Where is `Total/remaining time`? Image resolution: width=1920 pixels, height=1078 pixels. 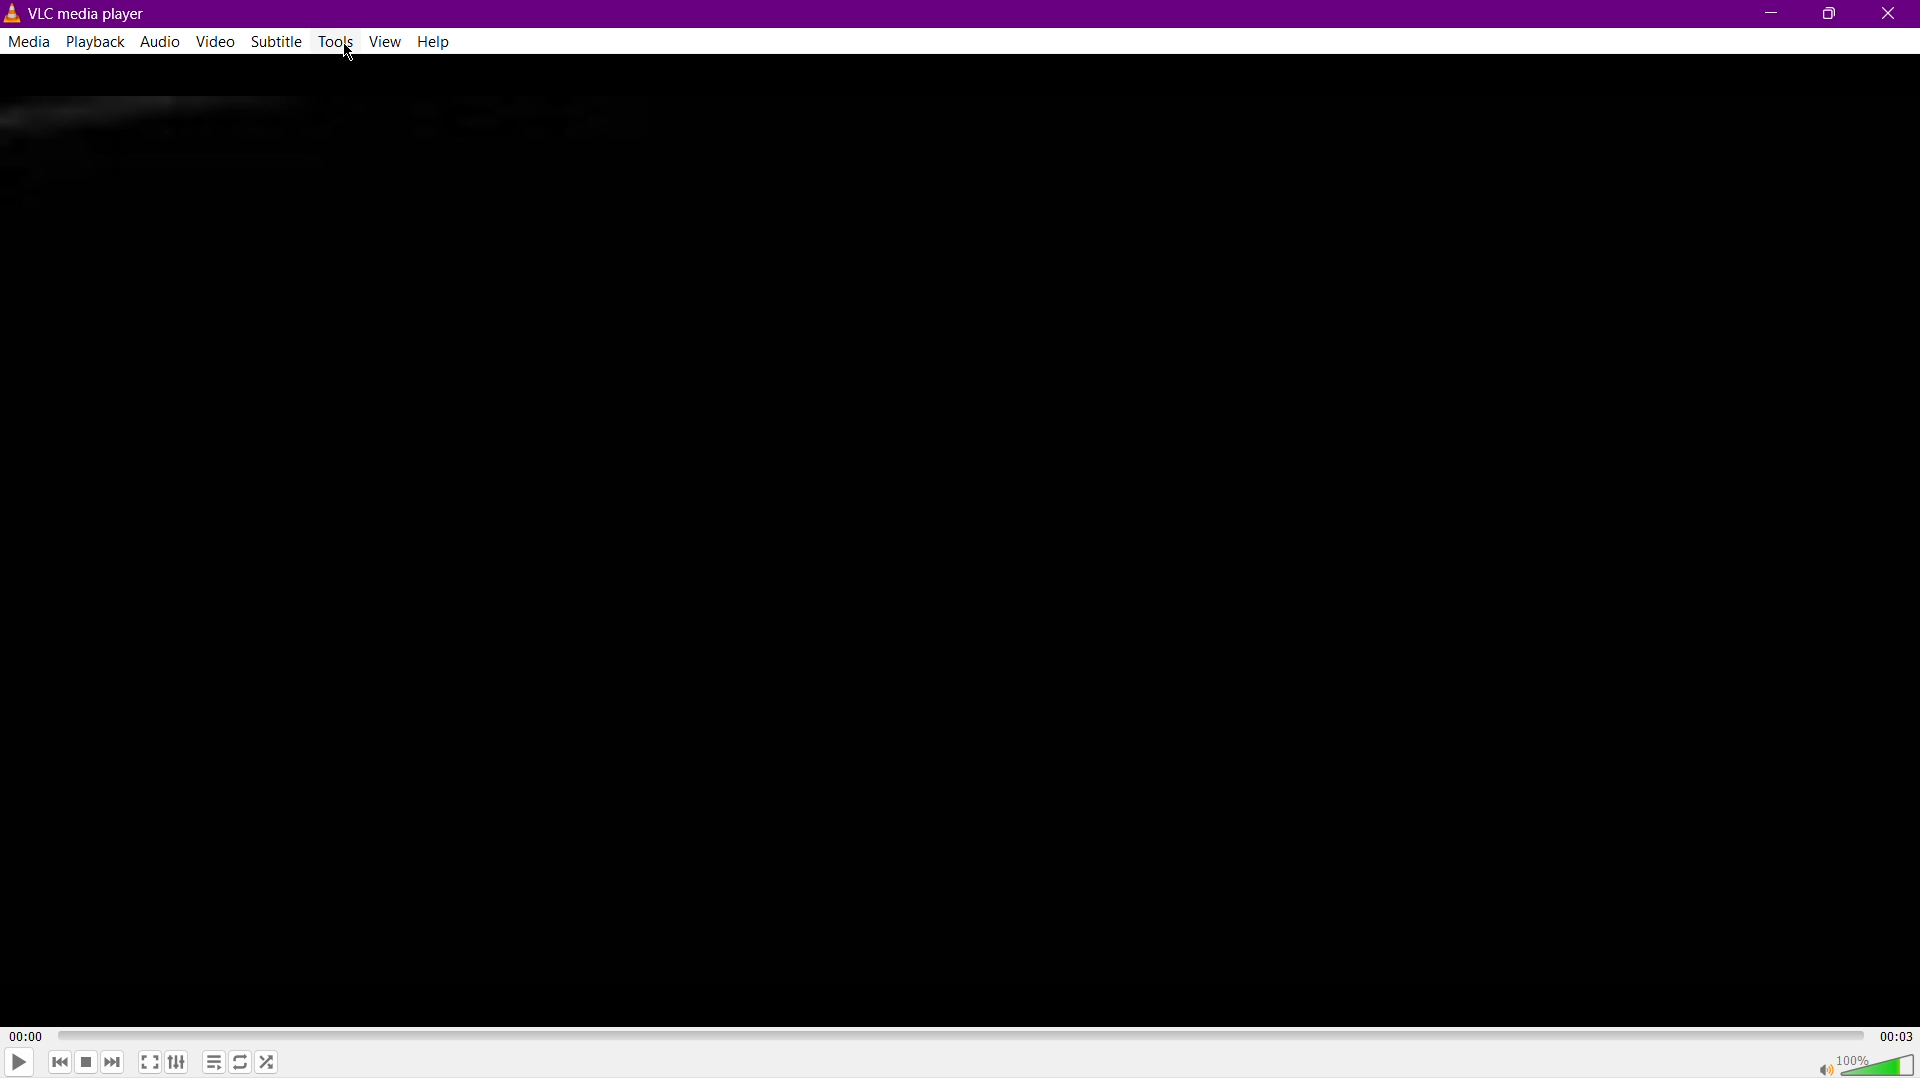 Total/remaining time is located at coordinates (1897, 1036).